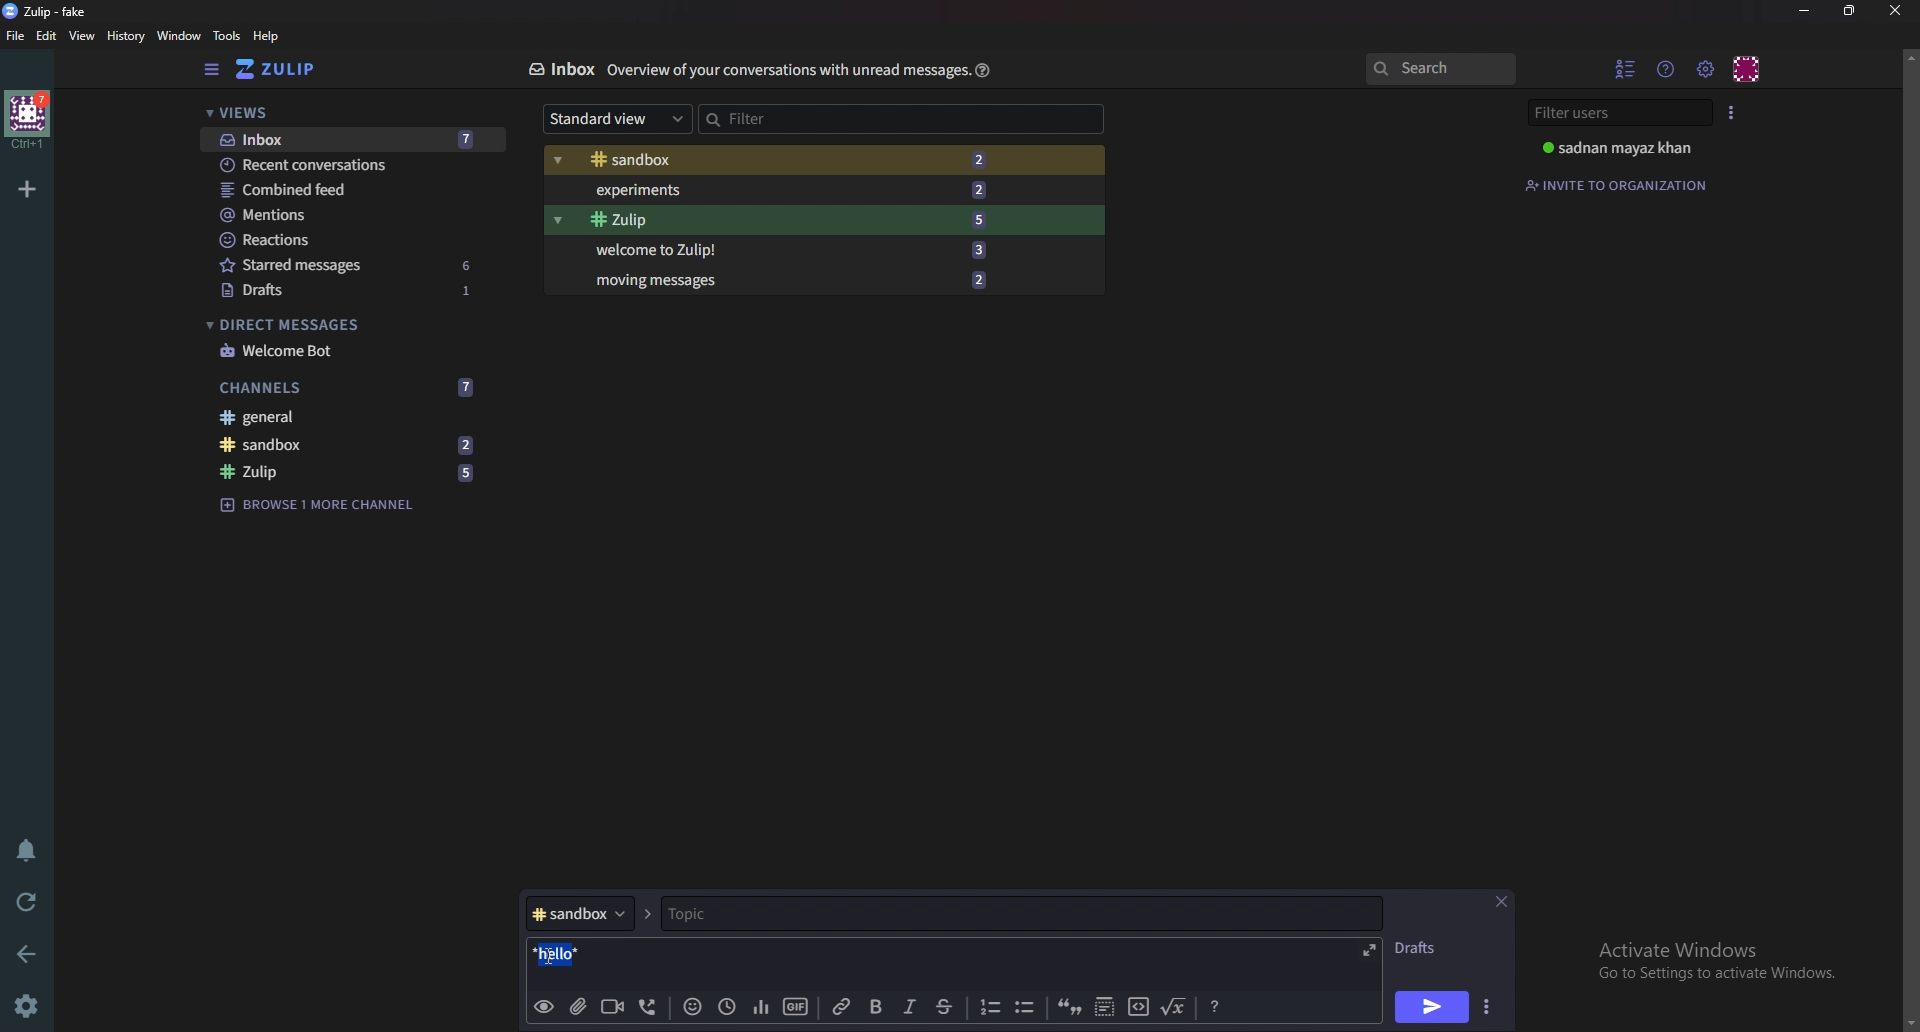 This screenshot has height=1032, width=1920. What do you see at coordinates (1727, 955) in the screenshot?
I see `Activate Windows
Go to Settings to activate Windows.` at bounding box center [1727, 955].